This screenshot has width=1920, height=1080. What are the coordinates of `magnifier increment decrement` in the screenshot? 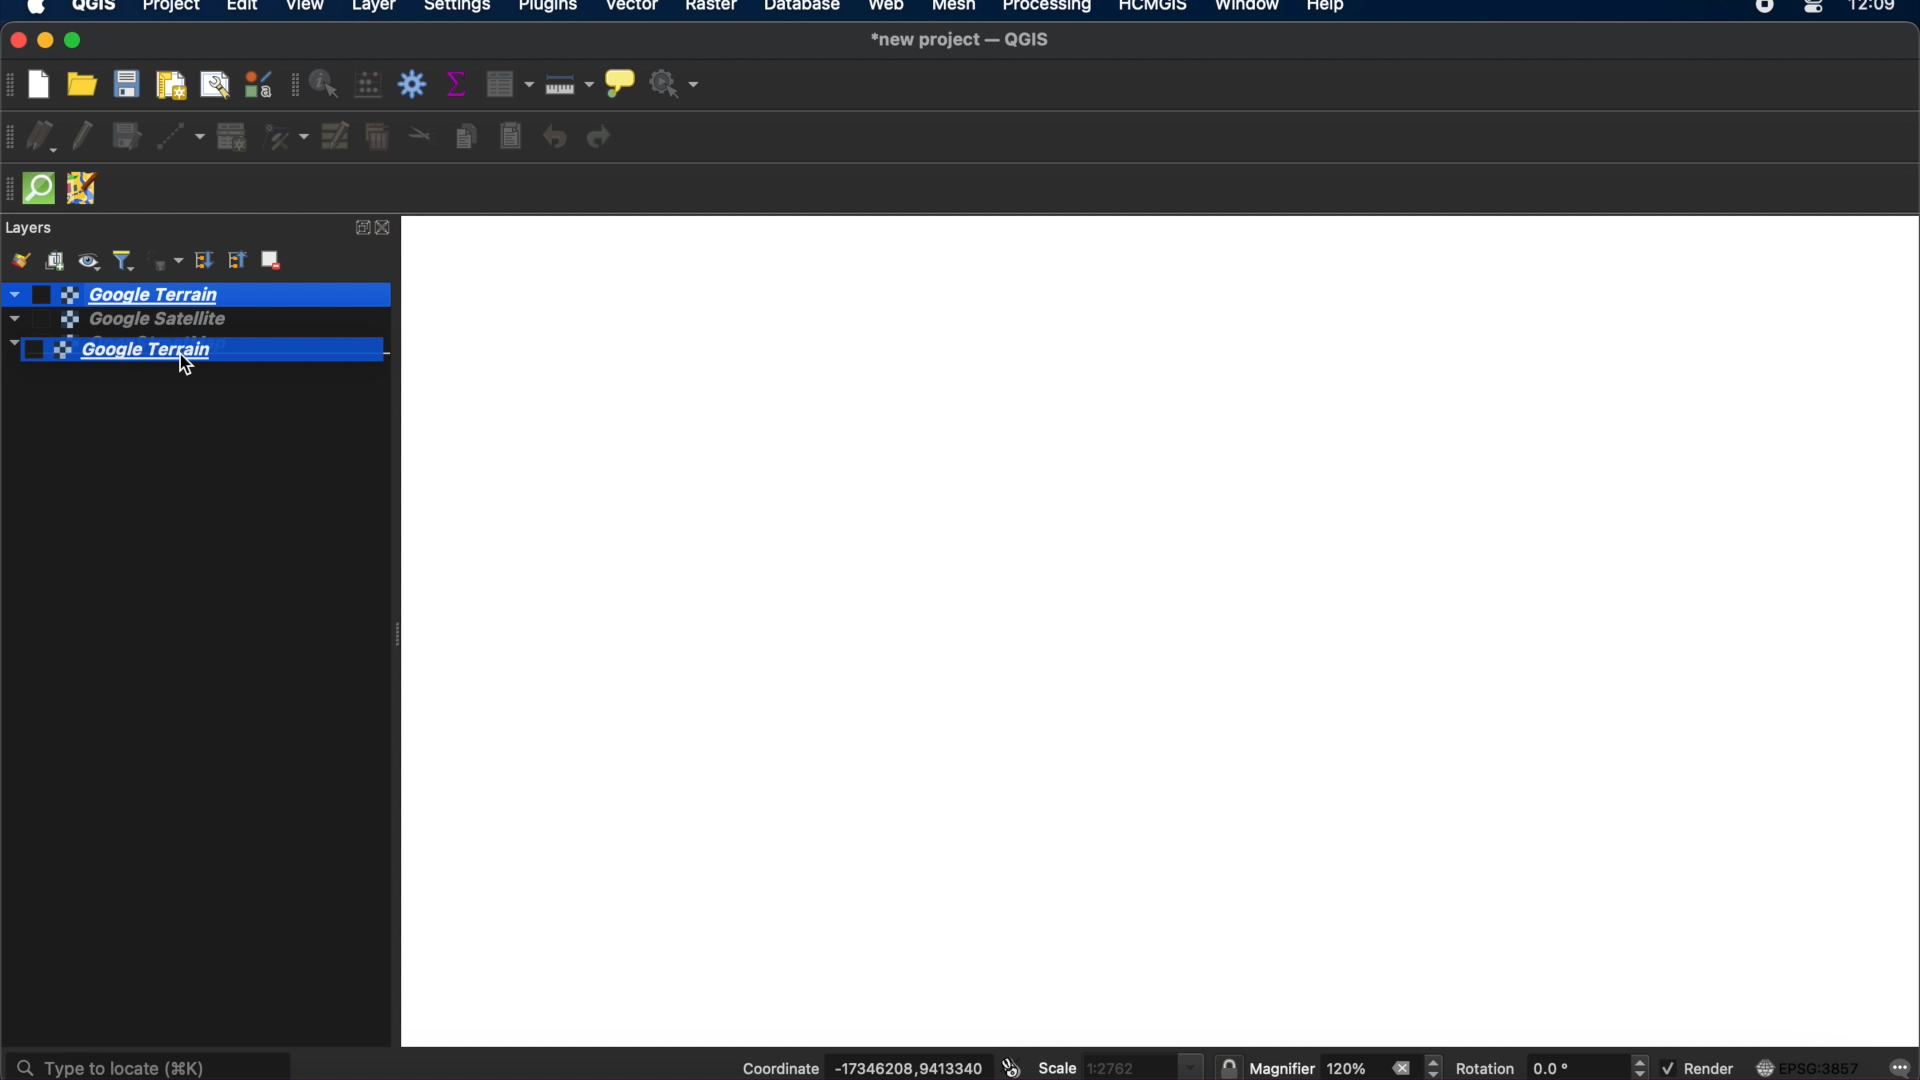 It's located at (1436, 1066).